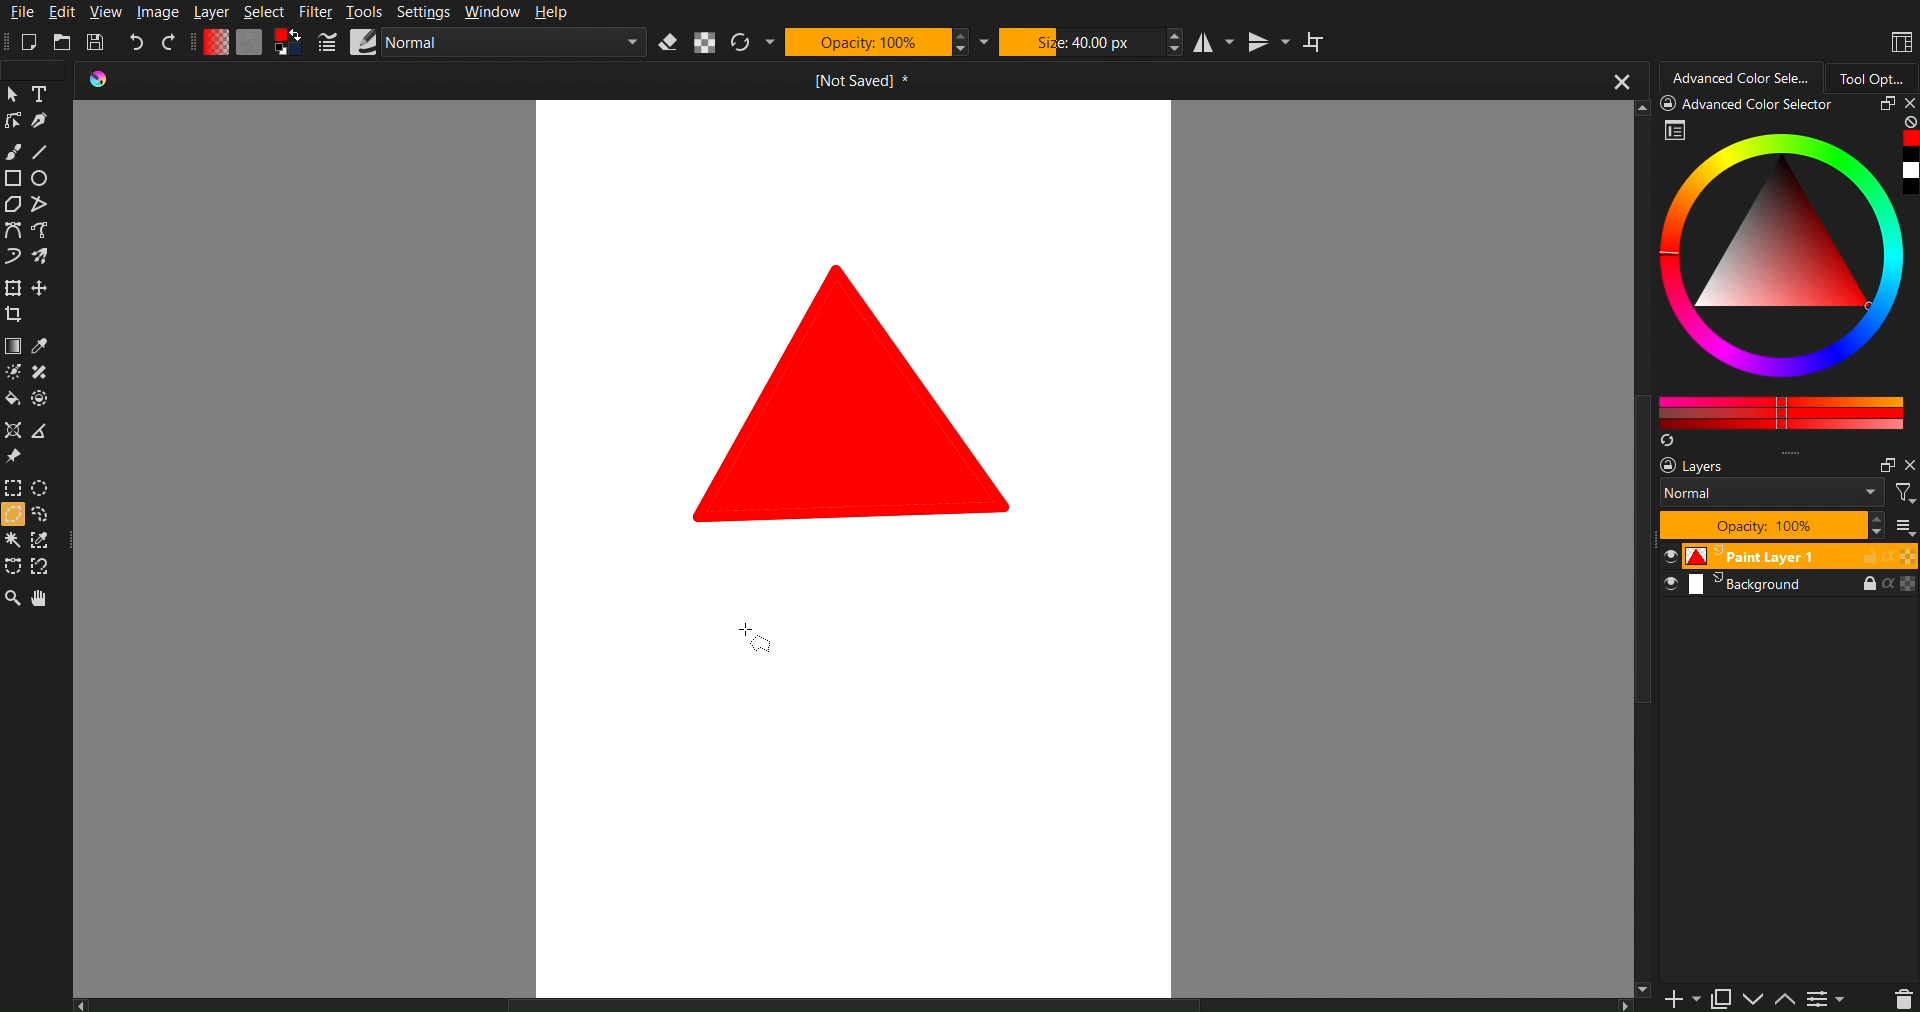 Image resolution: width=1920 pixels, height=1012 pixels. I want to click on Polygon, so click(12, 205).